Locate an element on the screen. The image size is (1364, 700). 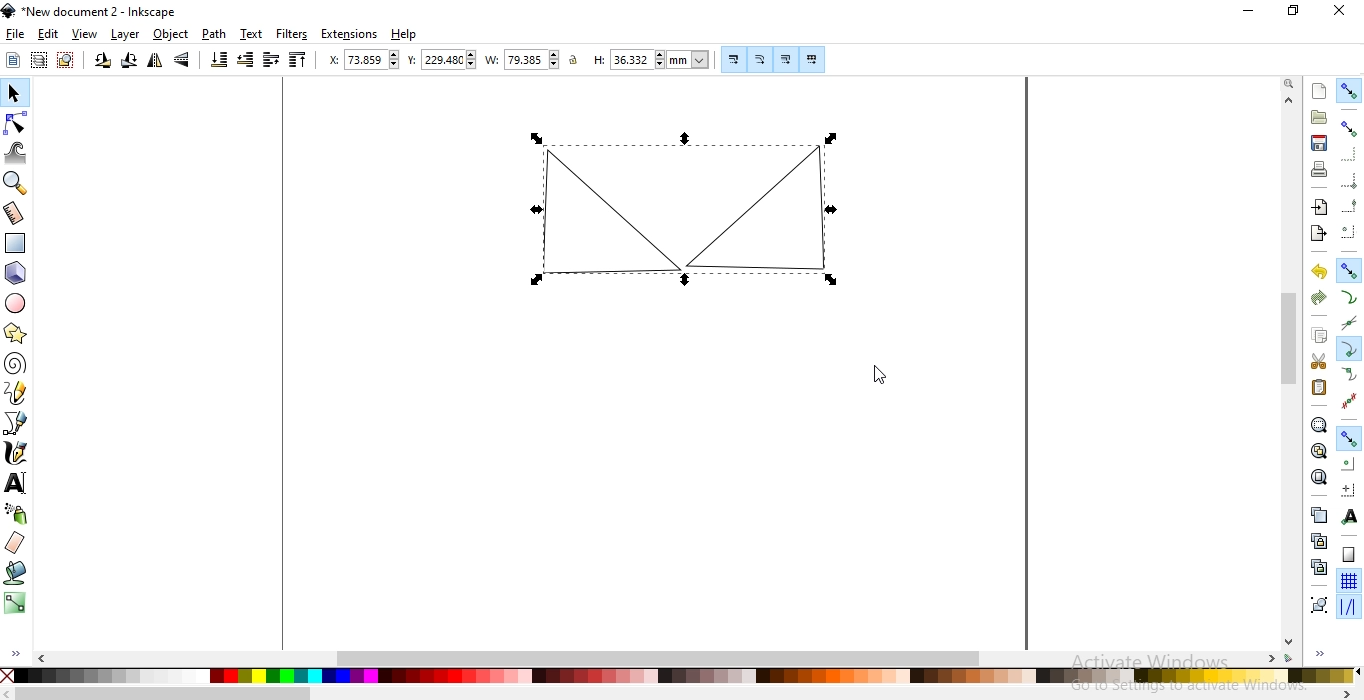
new document 2 - inkscape is located at coordinates (96, 14).